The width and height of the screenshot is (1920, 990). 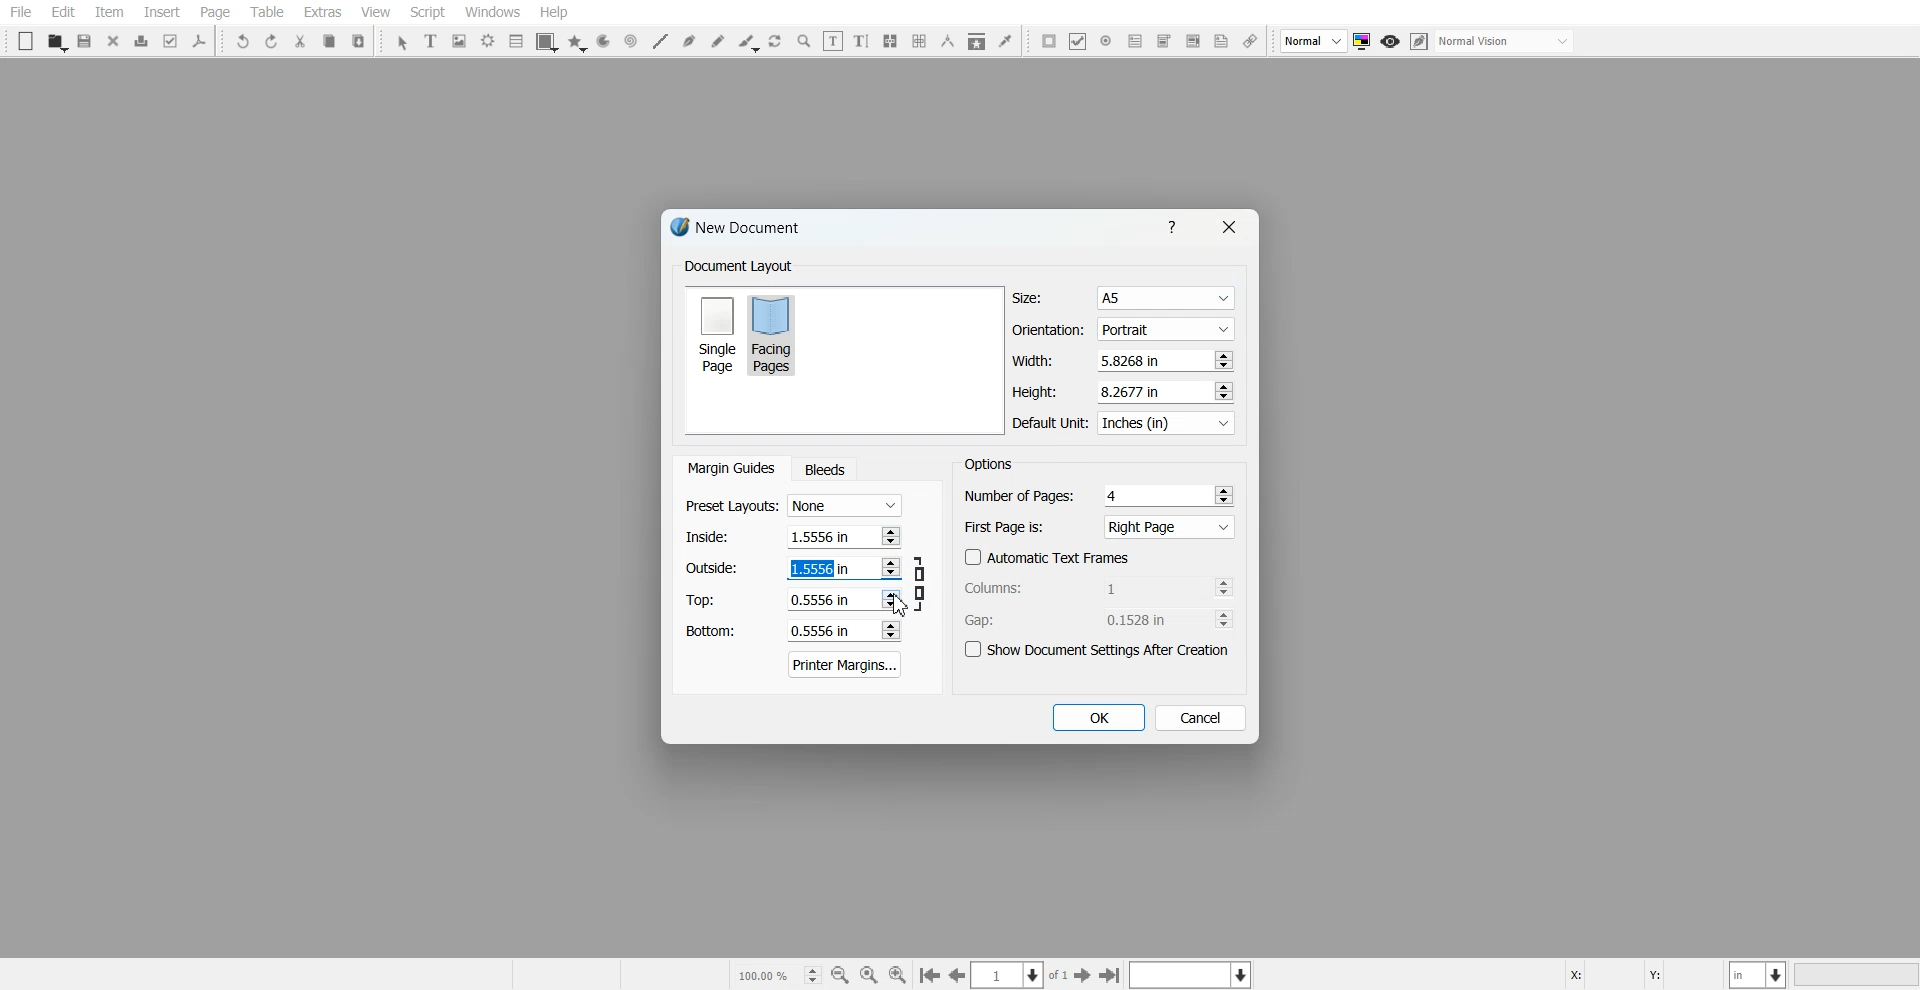 I want to click on Render Frame, so click(x=488, y=41).